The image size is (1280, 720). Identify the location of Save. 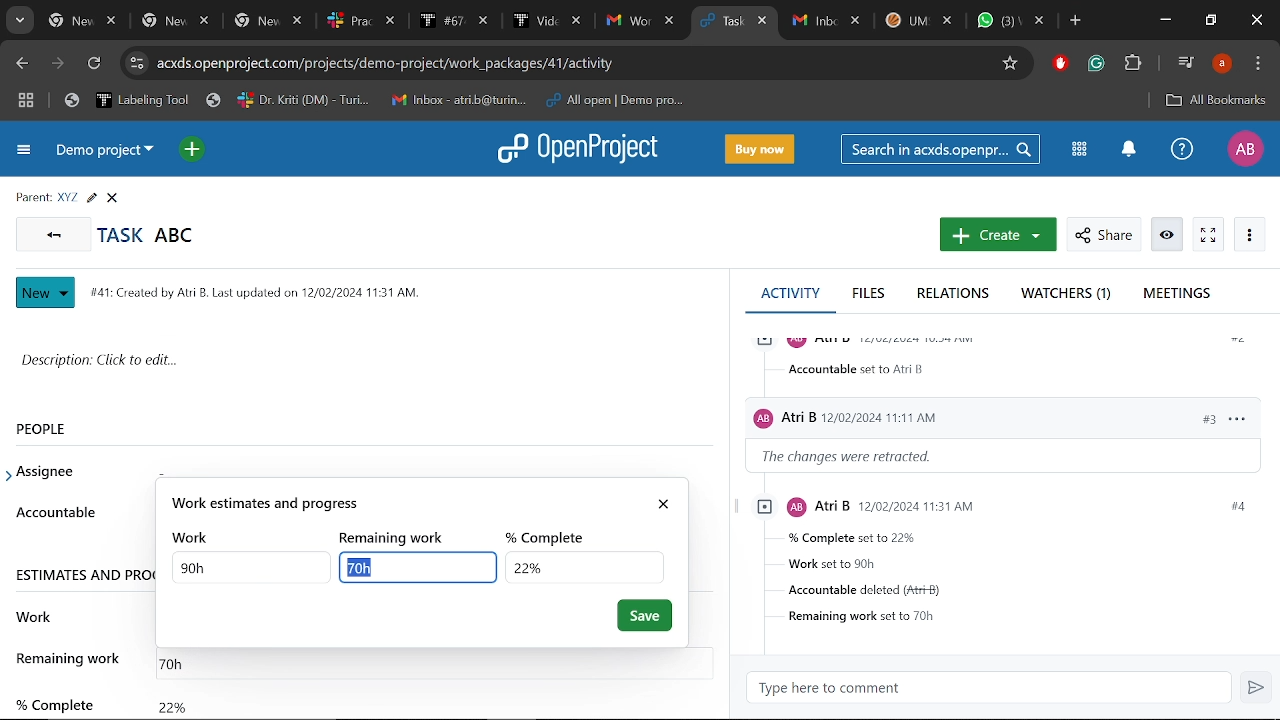
(645, 616).